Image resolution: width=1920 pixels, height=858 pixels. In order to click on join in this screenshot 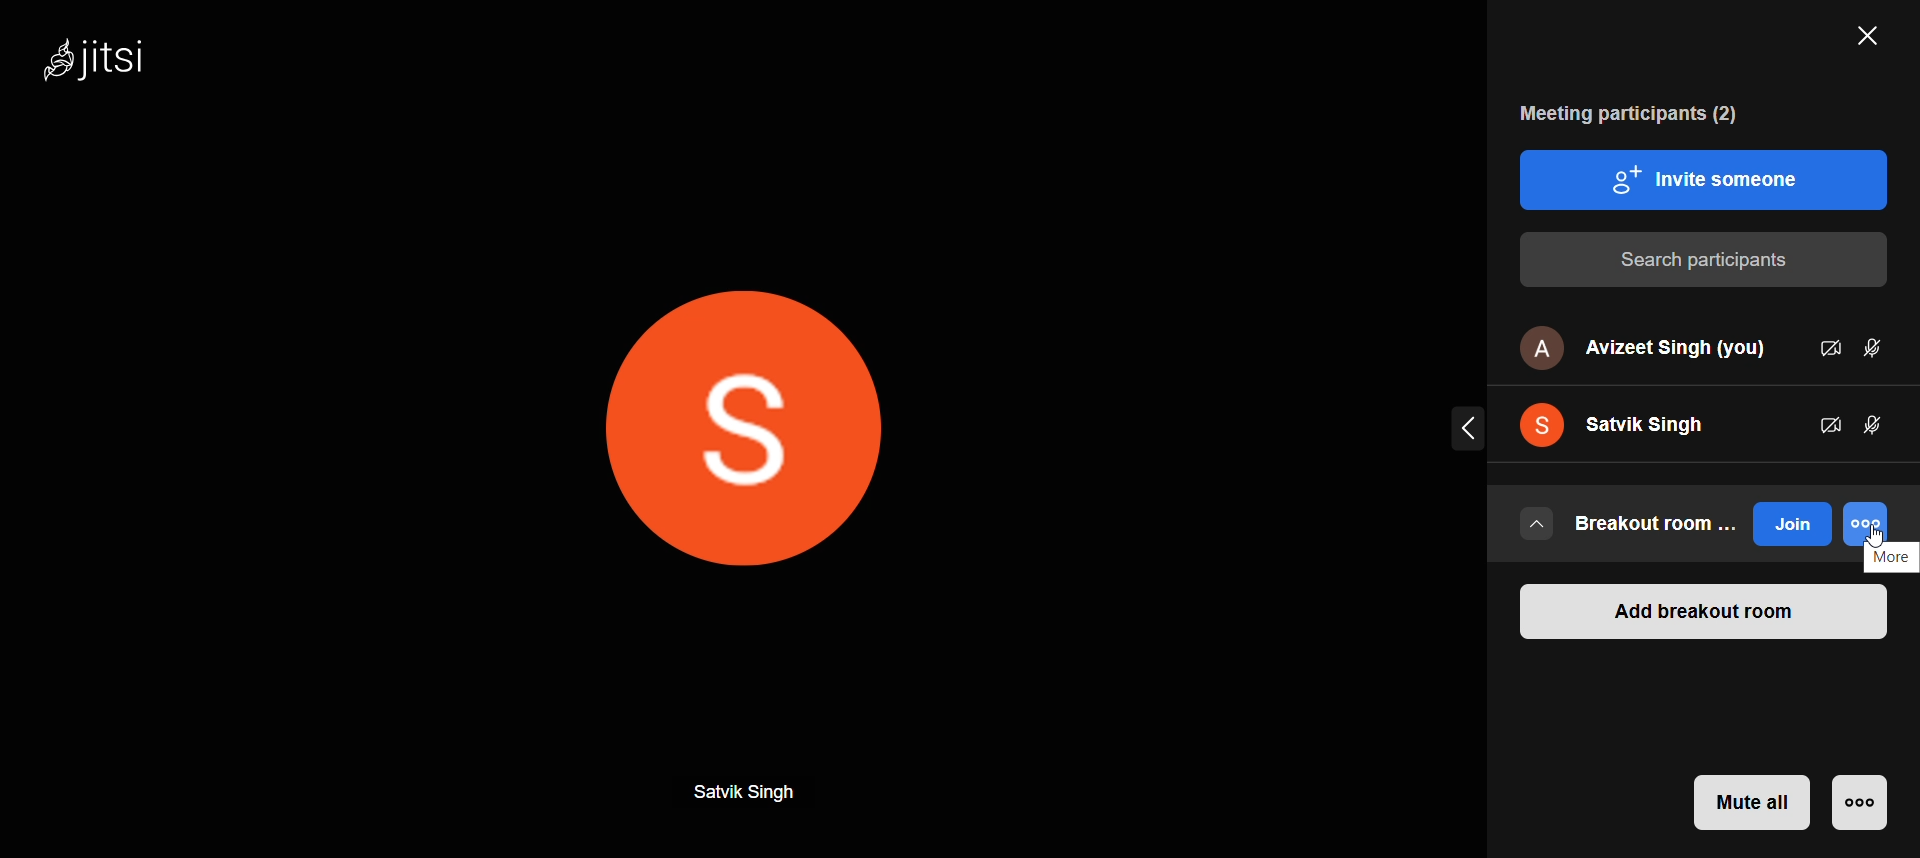, I will do `click(1791, 525)`.